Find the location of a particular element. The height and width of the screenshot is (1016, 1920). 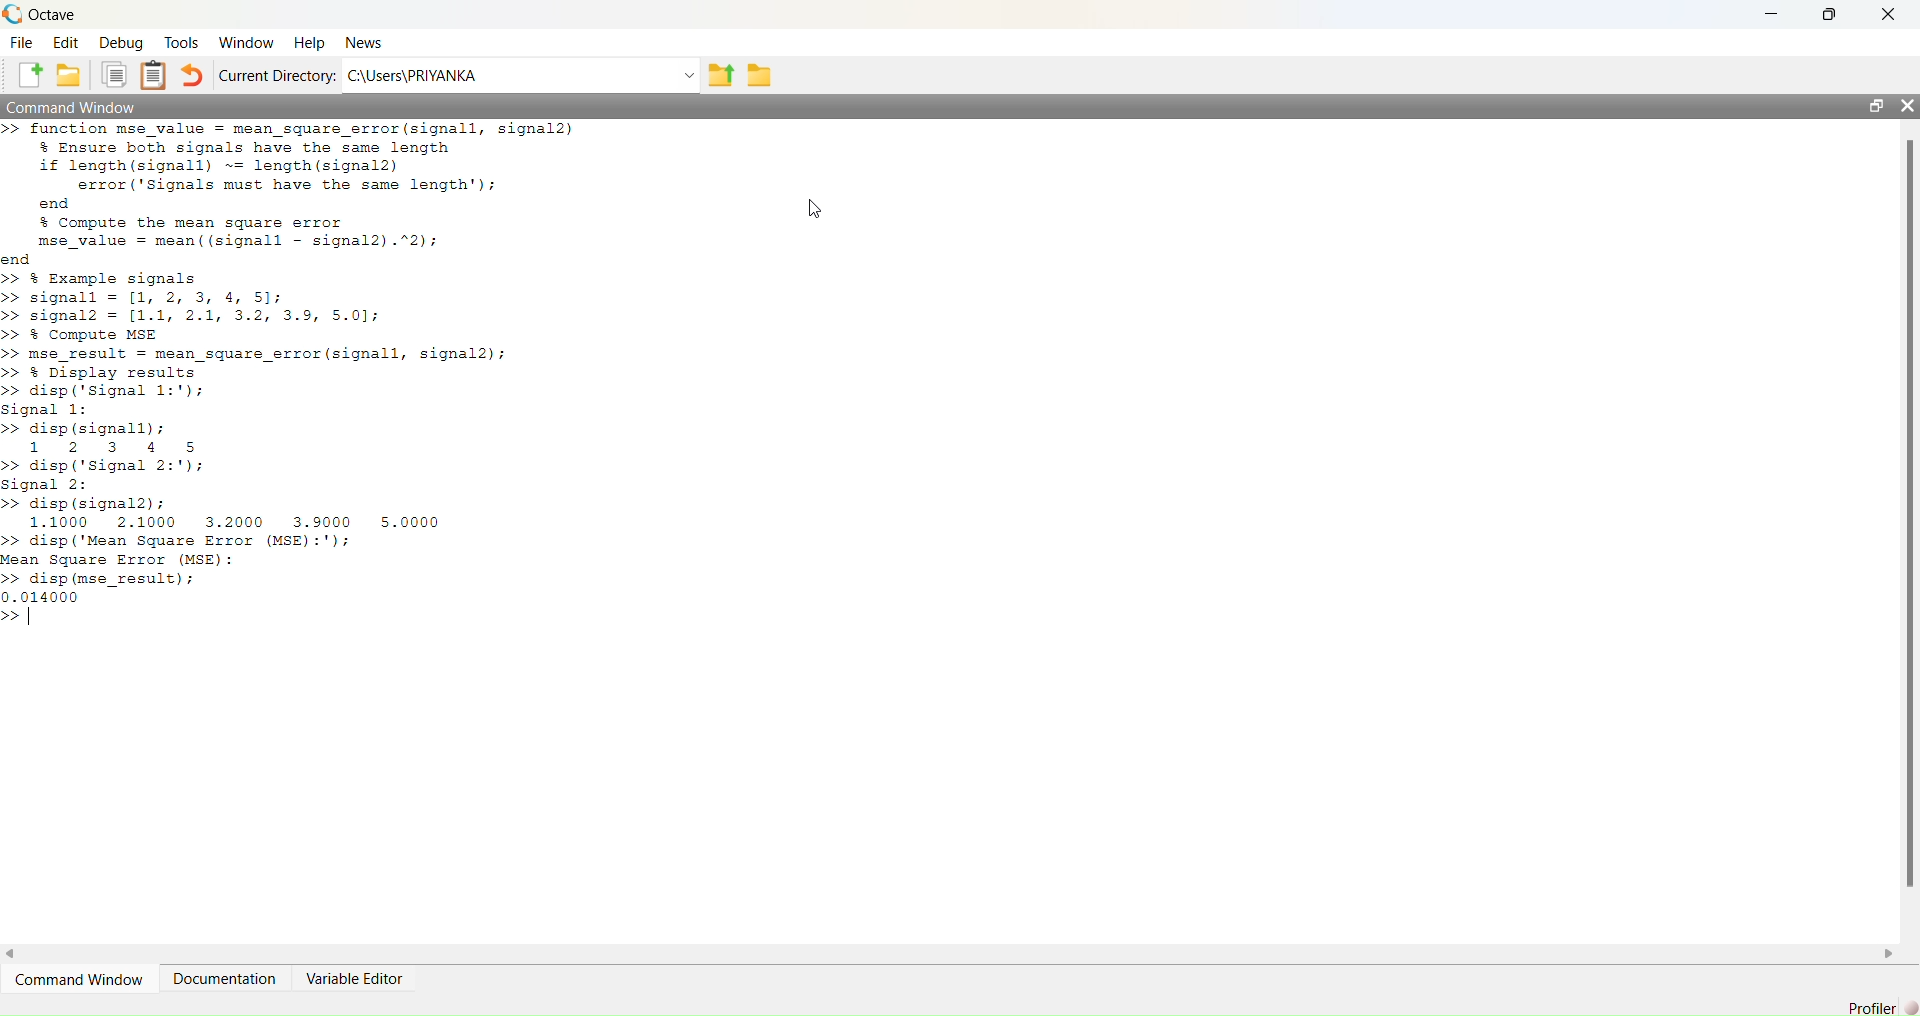

octave is located at coordinates (54, 16).